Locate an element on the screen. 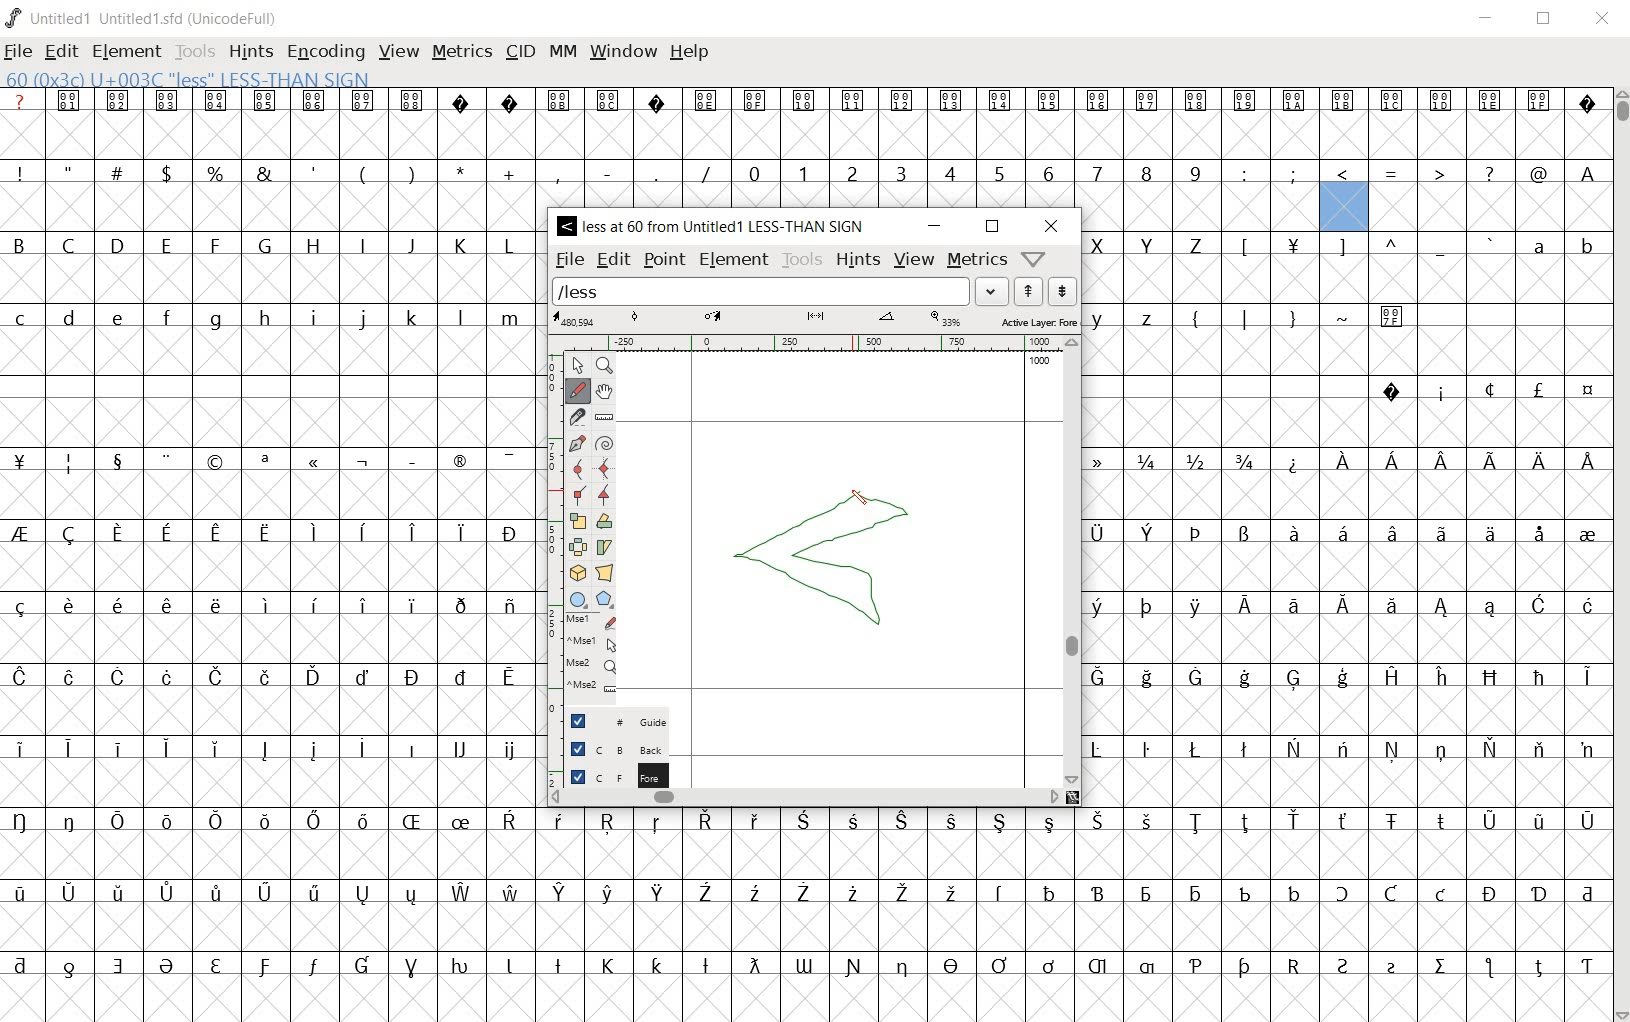 This screenshot has width=1630, height=1022. capital letters X Y Y is located at coordinates (1153, 242).